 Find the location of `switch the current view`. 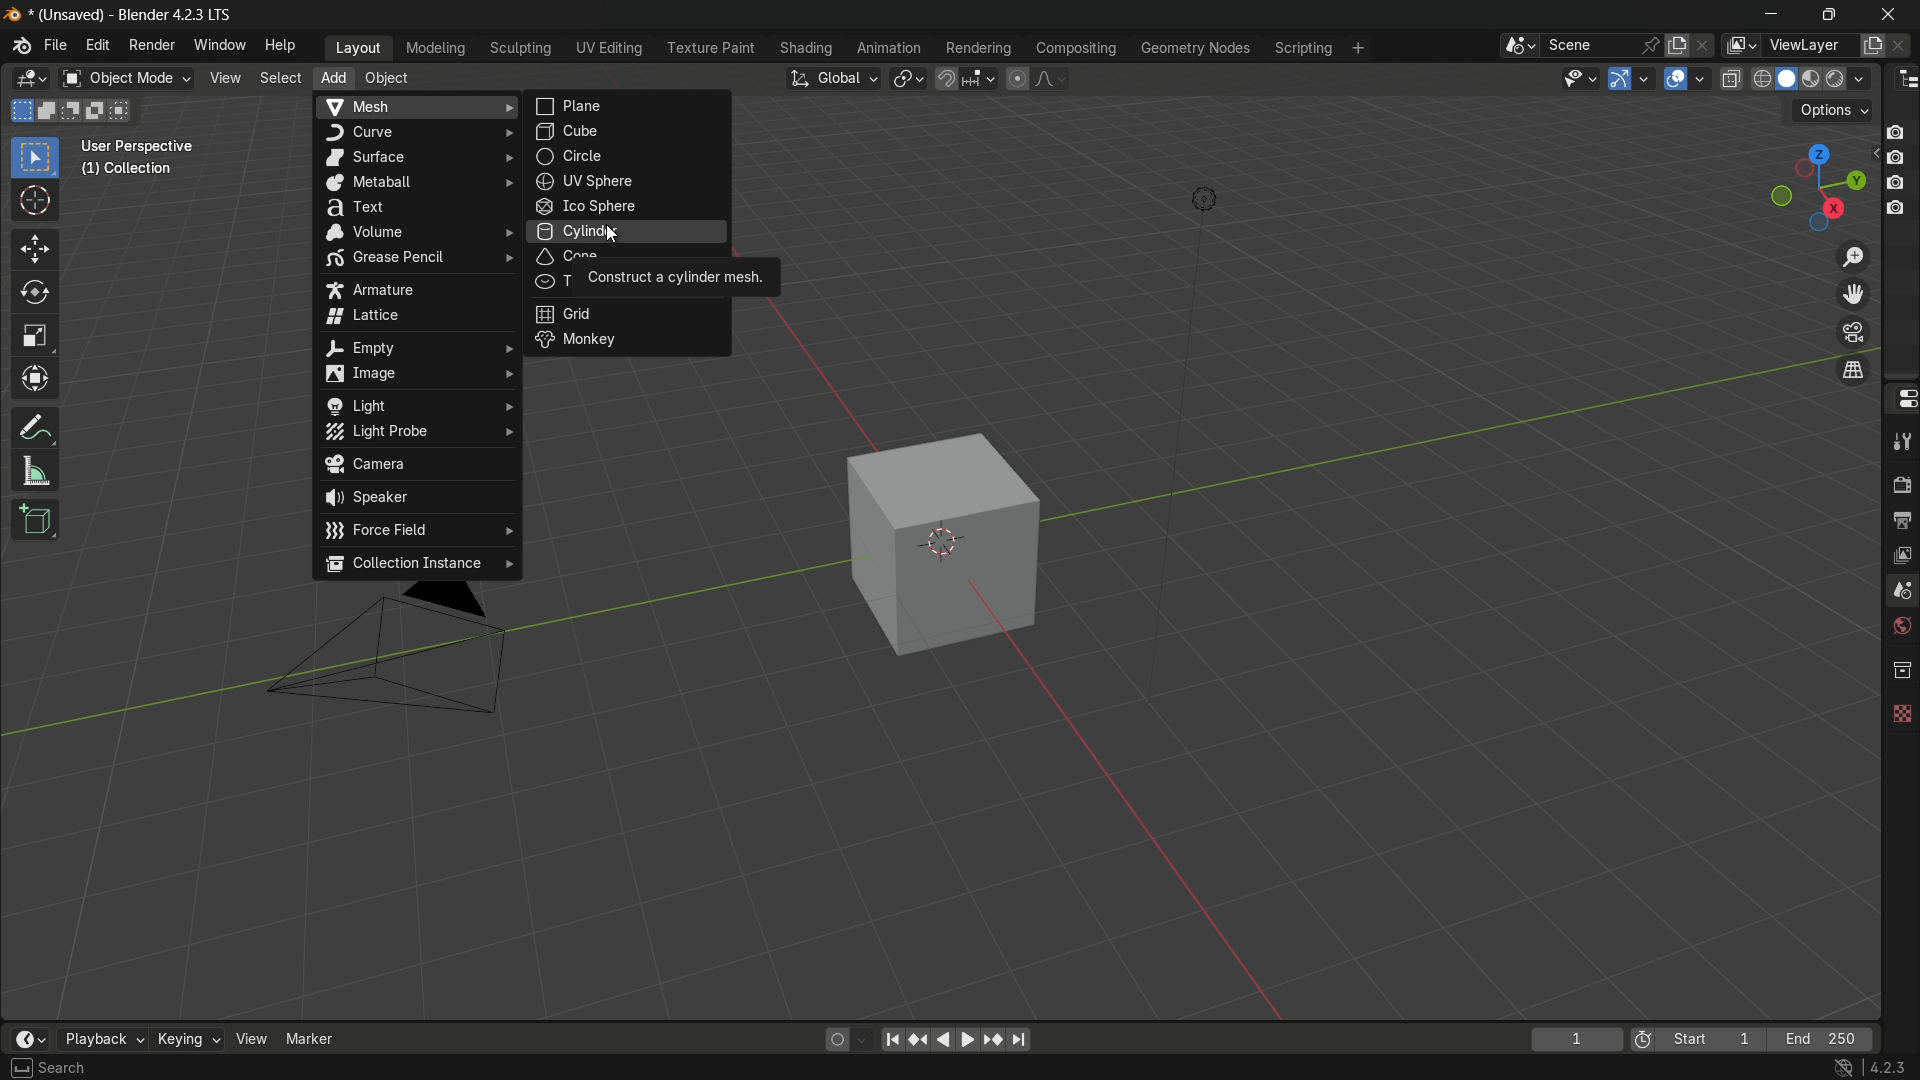

switch the current view is located at coordinates (1853, 373).